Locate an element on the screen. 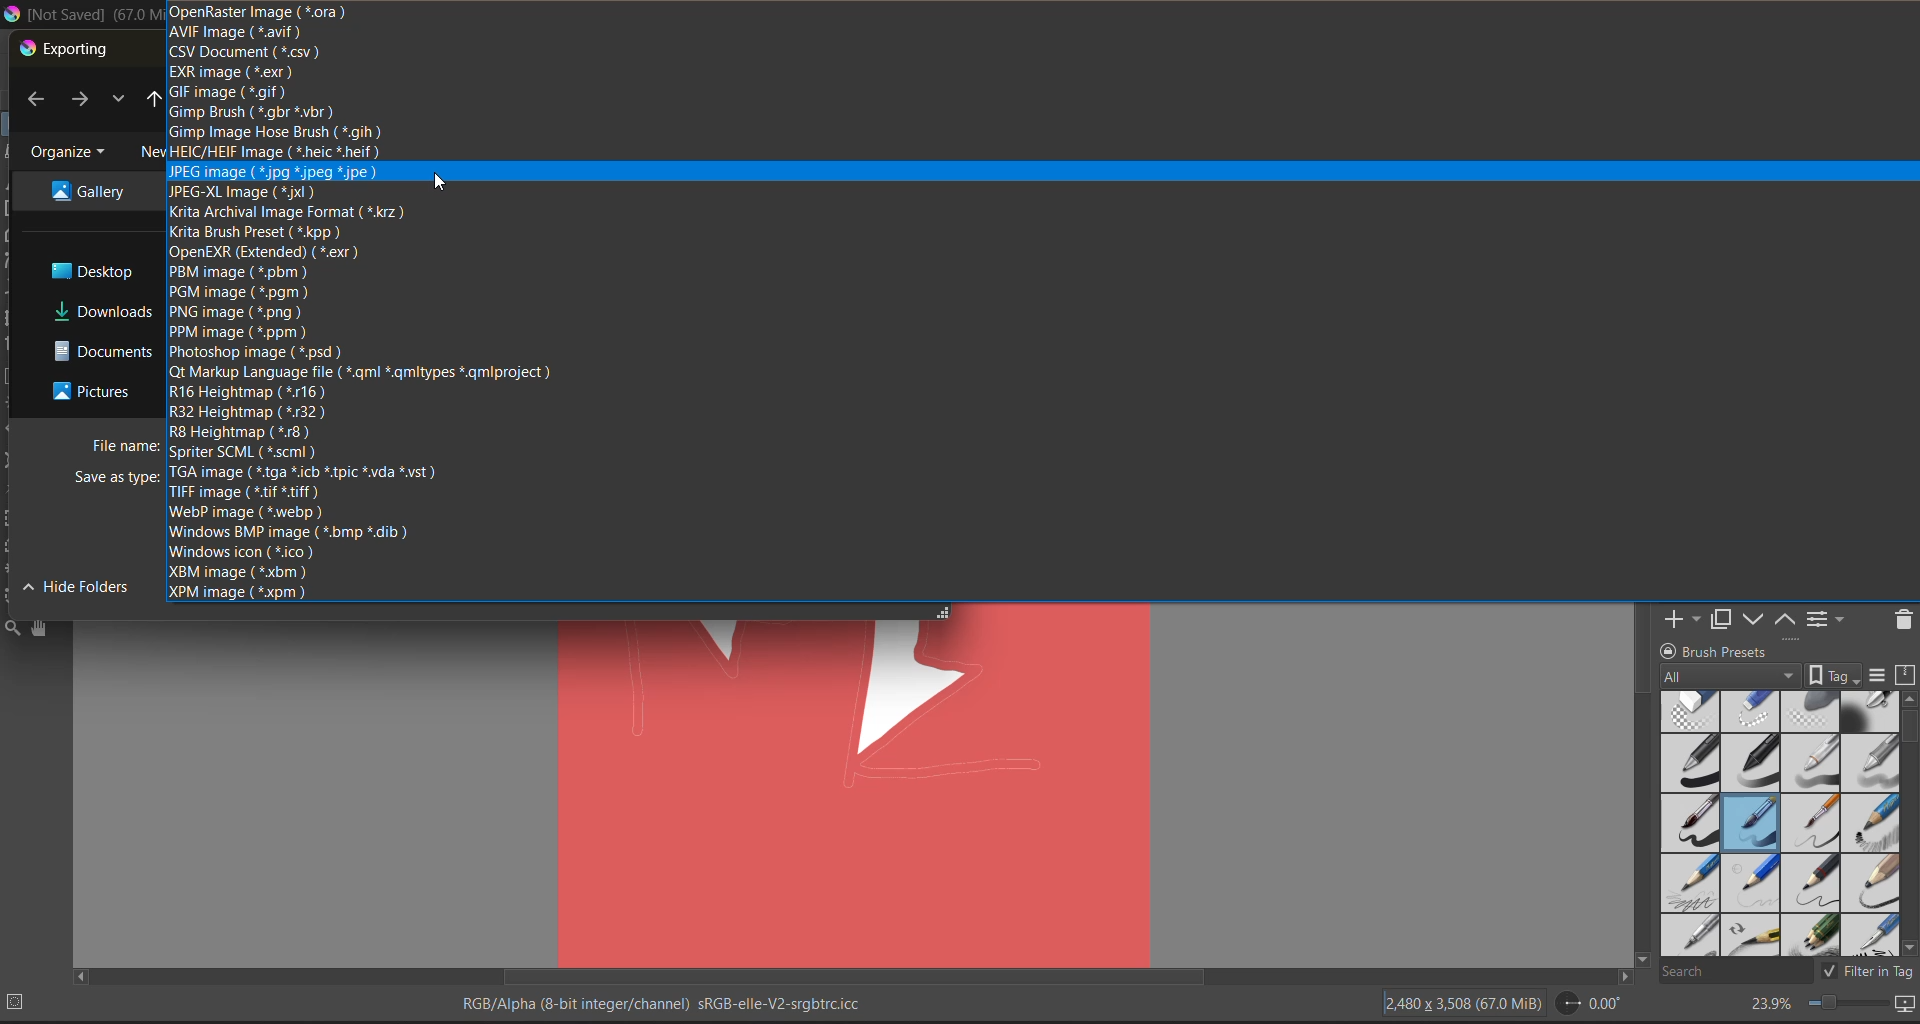 The height and width of the screenshot is (1024, 1920). vertical scroll bar is located at coordinates (1637, 786).